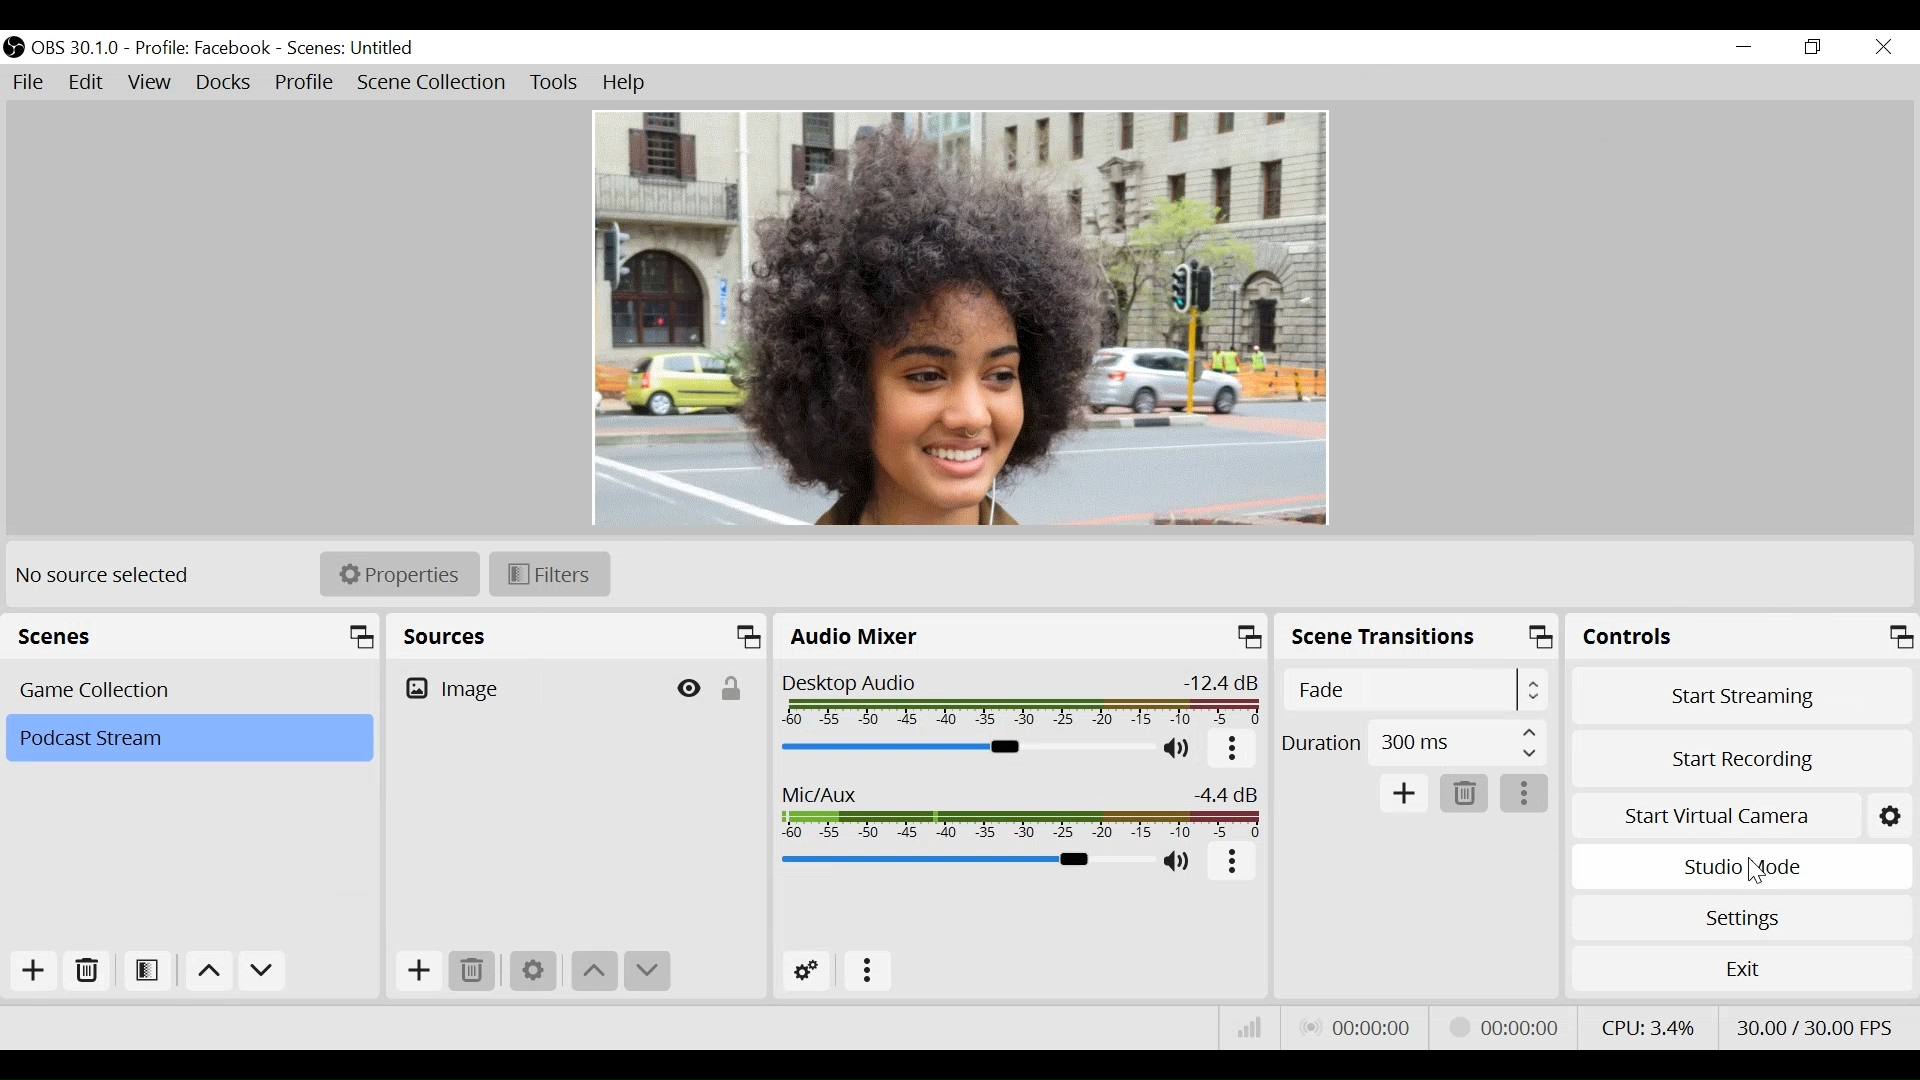  Describe the element at coordinates (1651, 1023) in the screenshot. I see `CPU Usage` at that location.